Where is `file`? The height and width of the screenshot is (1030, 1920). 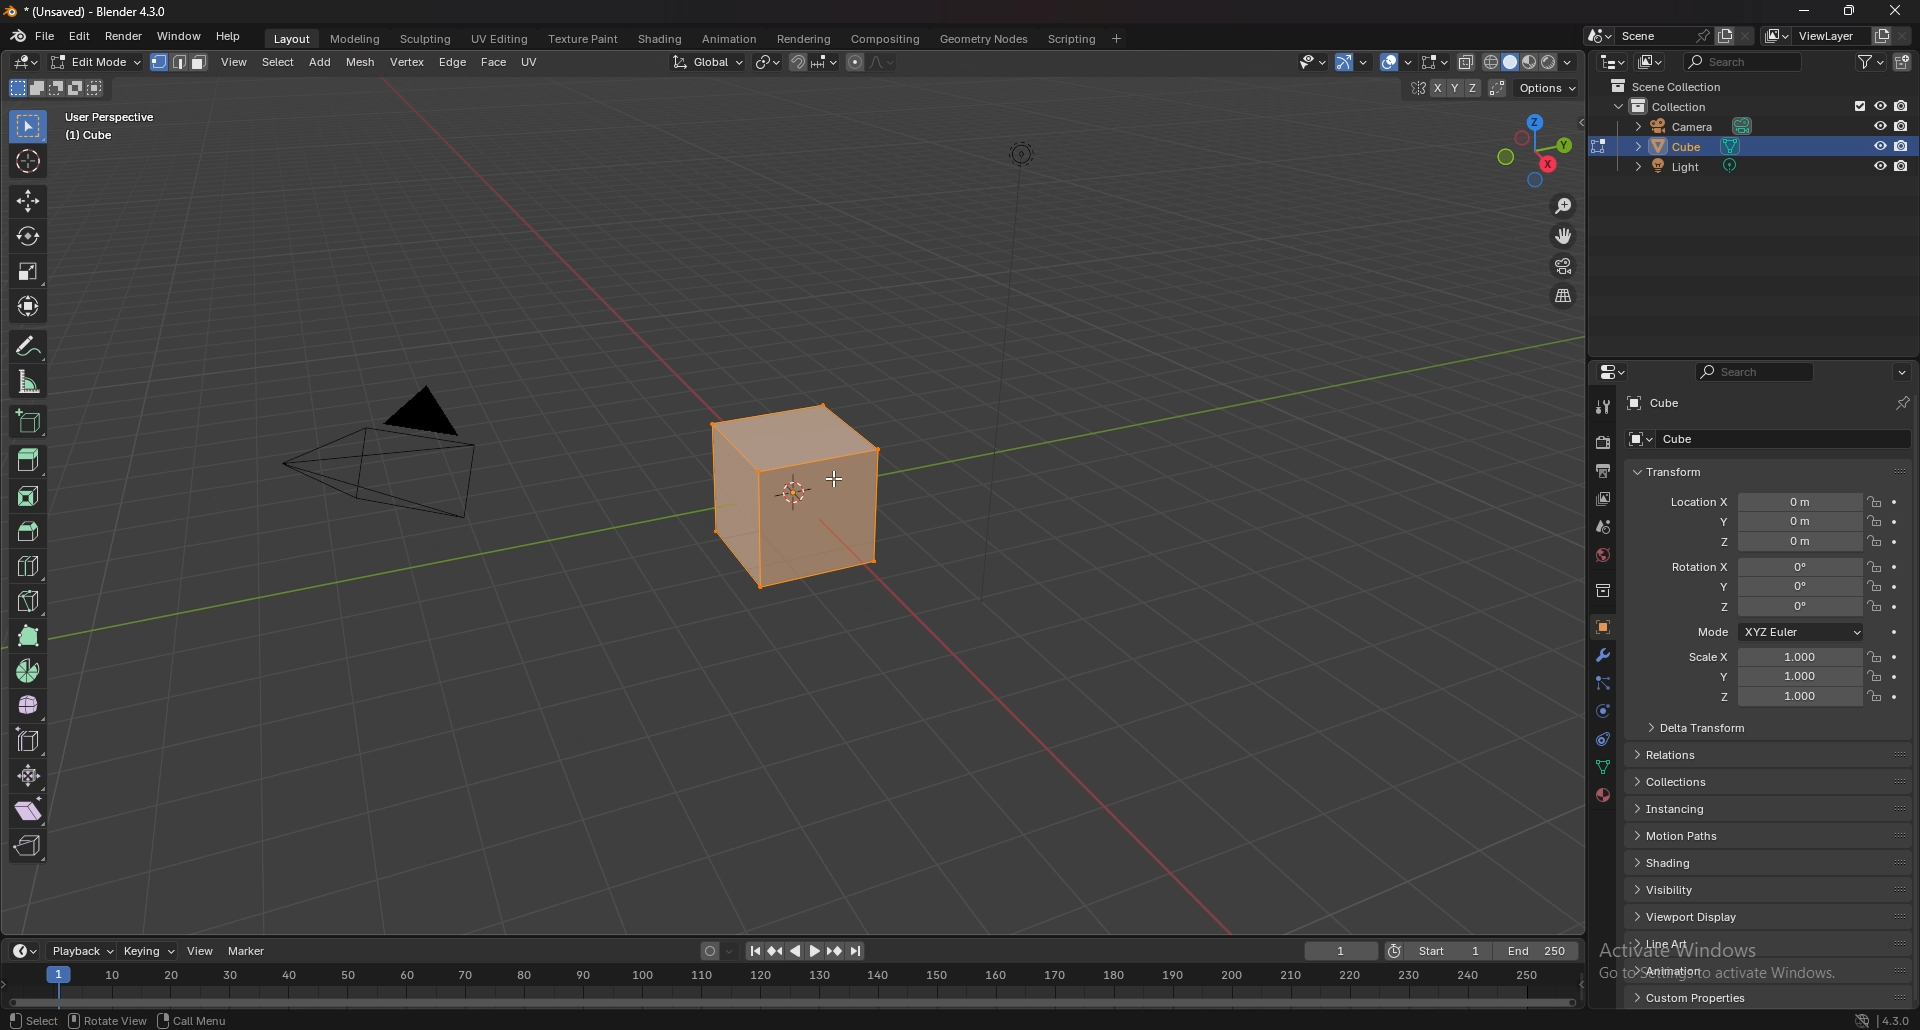
file is located at coordinates (47, 36).